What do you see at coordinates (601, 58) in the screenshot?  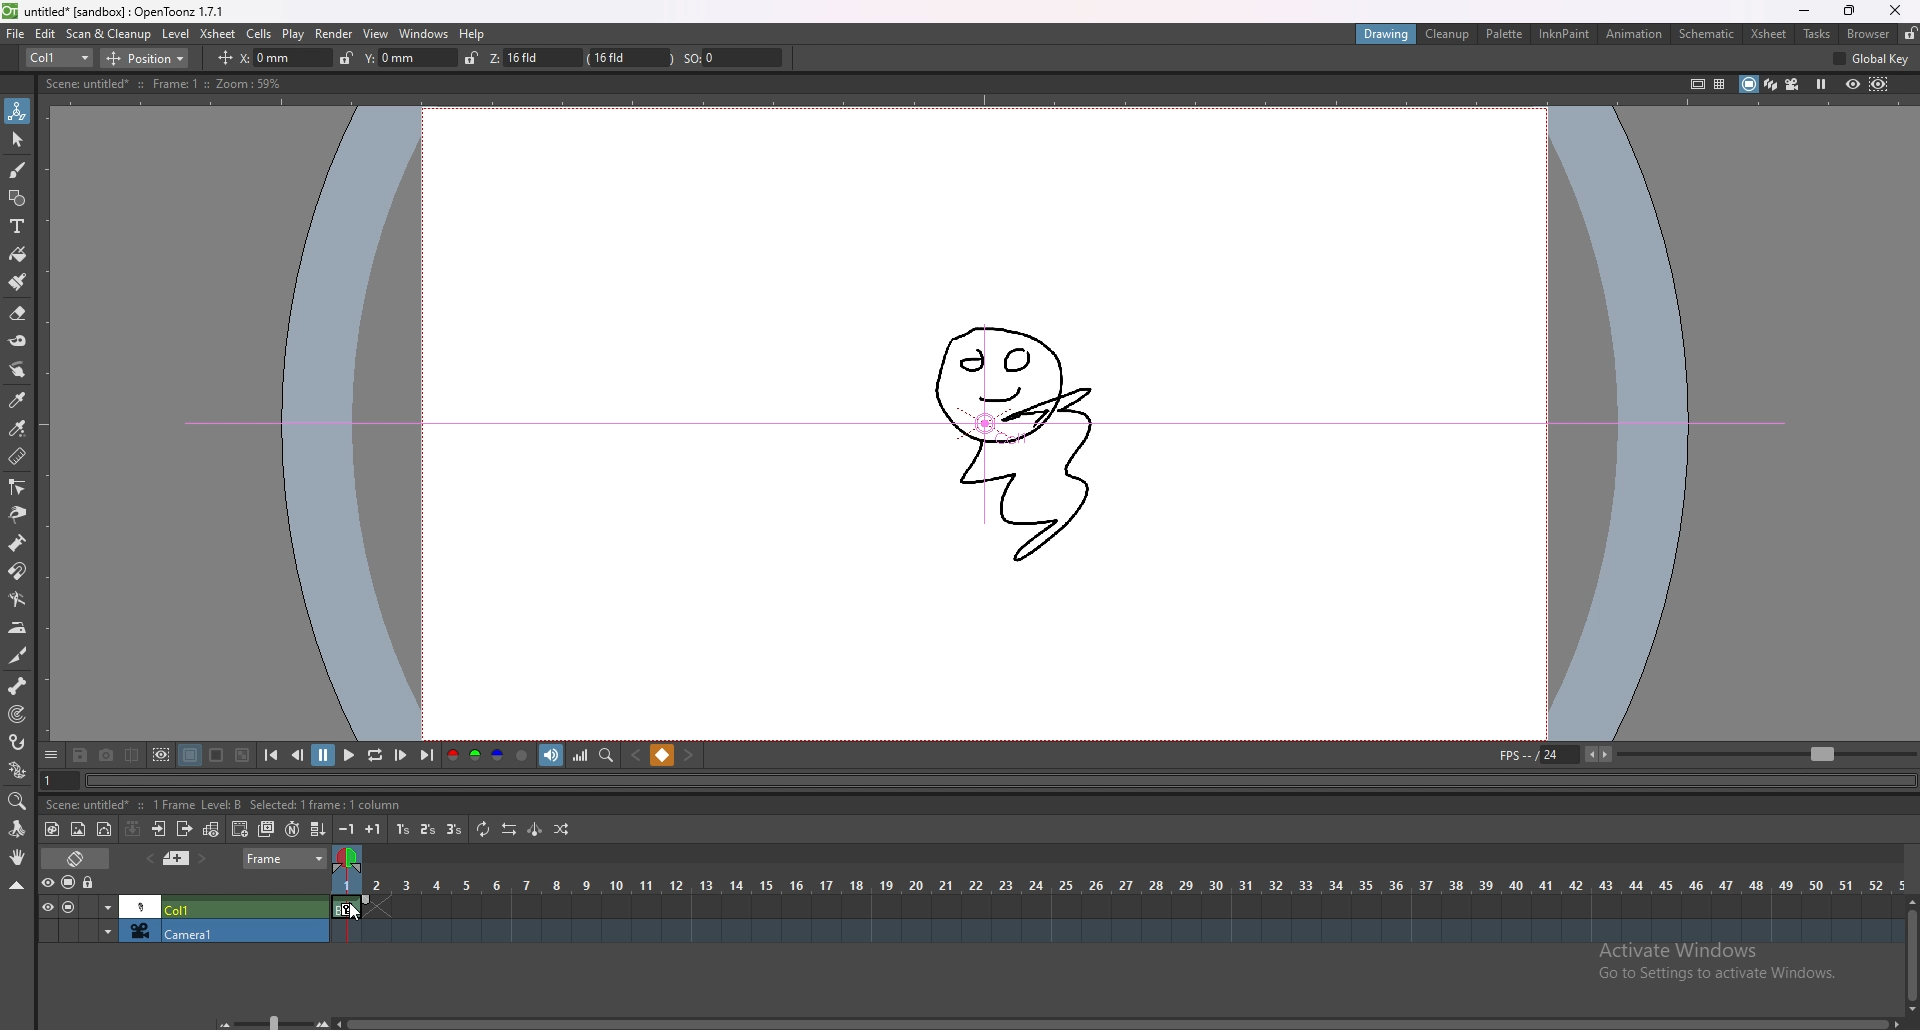 I see `Z coordinates` at bounding box center [601, 58].